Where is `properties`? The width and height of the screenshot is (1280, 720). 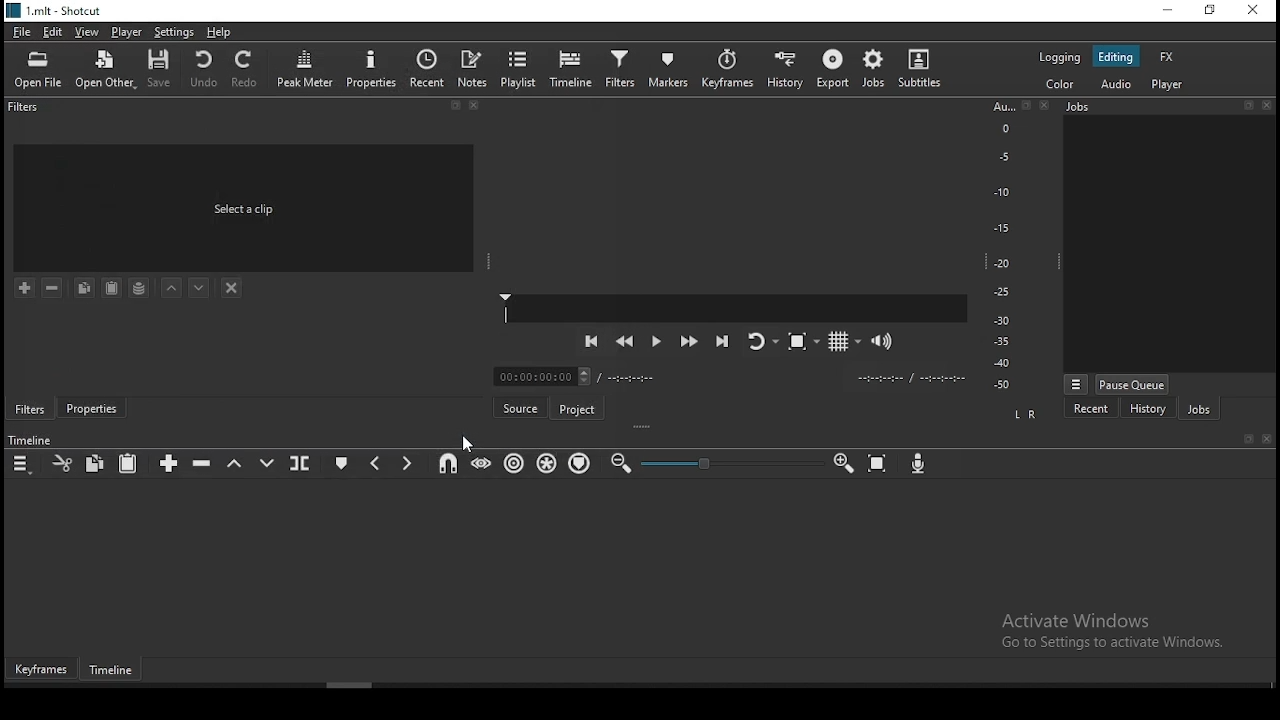 properties is located at coordinates (90, 410).